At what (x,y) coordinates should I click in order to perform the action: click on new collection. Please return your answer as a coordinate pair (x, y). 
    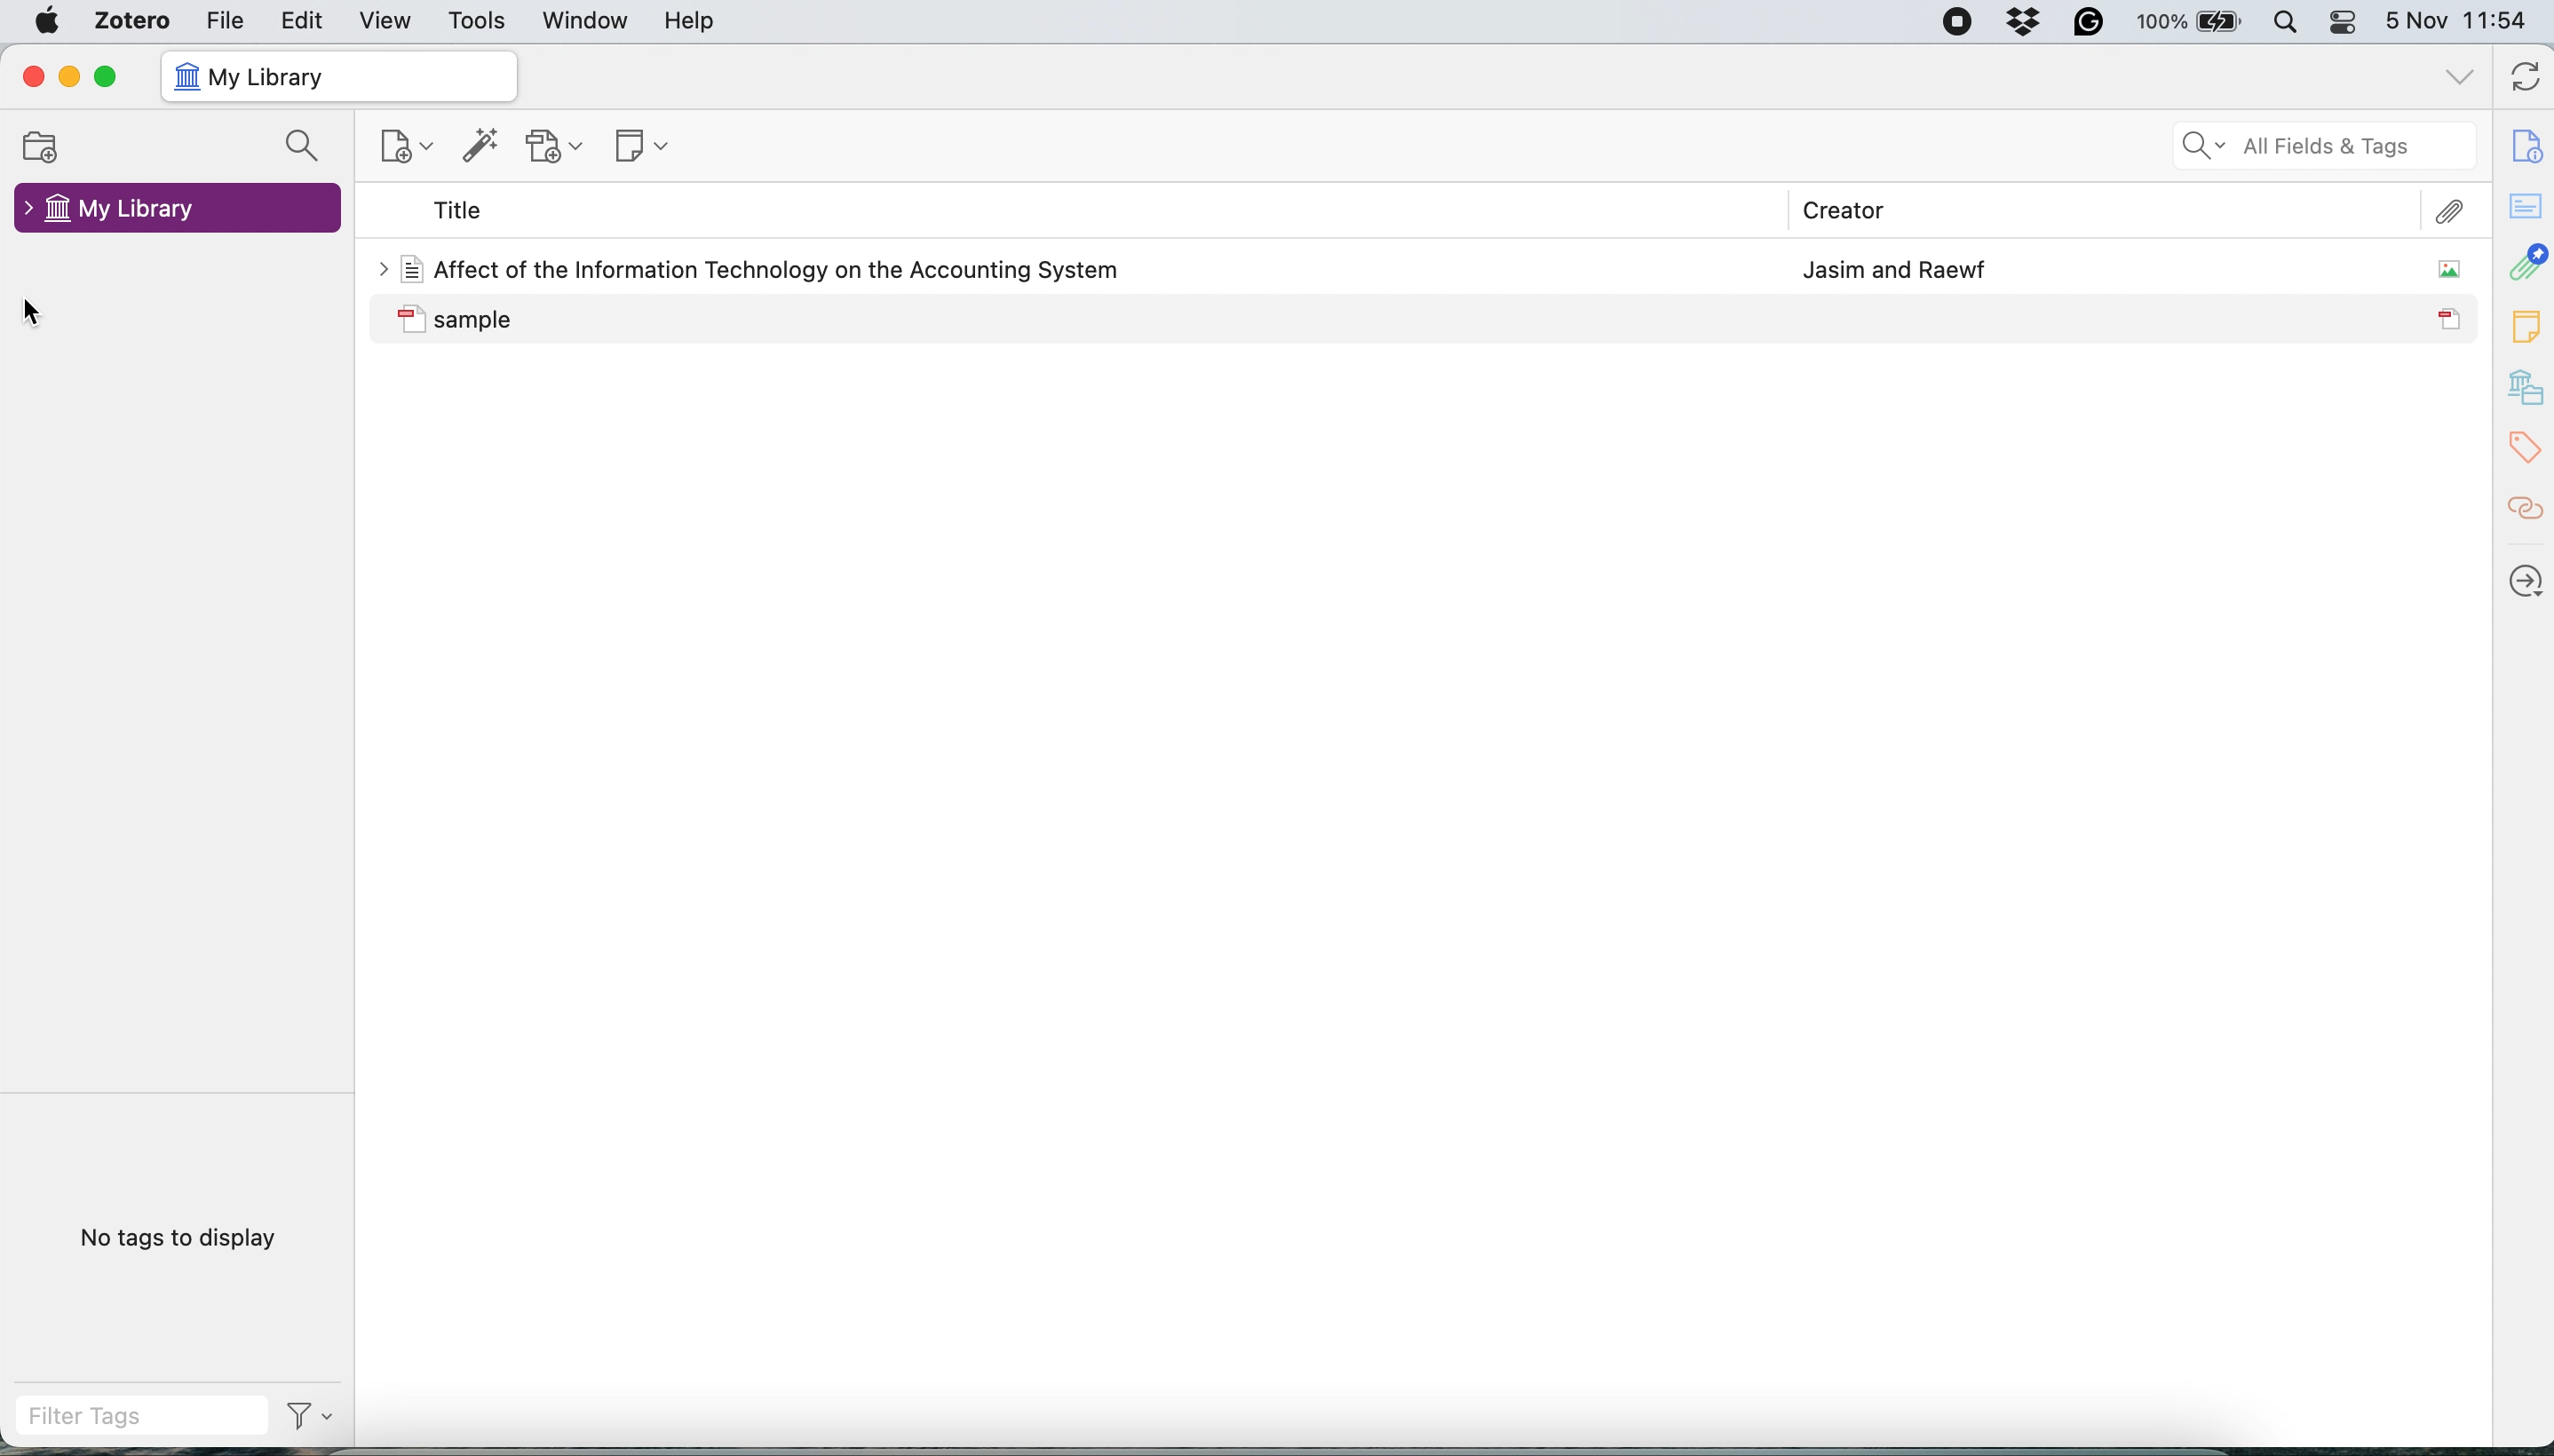
    Looking at the image, I should click on (42, 146).